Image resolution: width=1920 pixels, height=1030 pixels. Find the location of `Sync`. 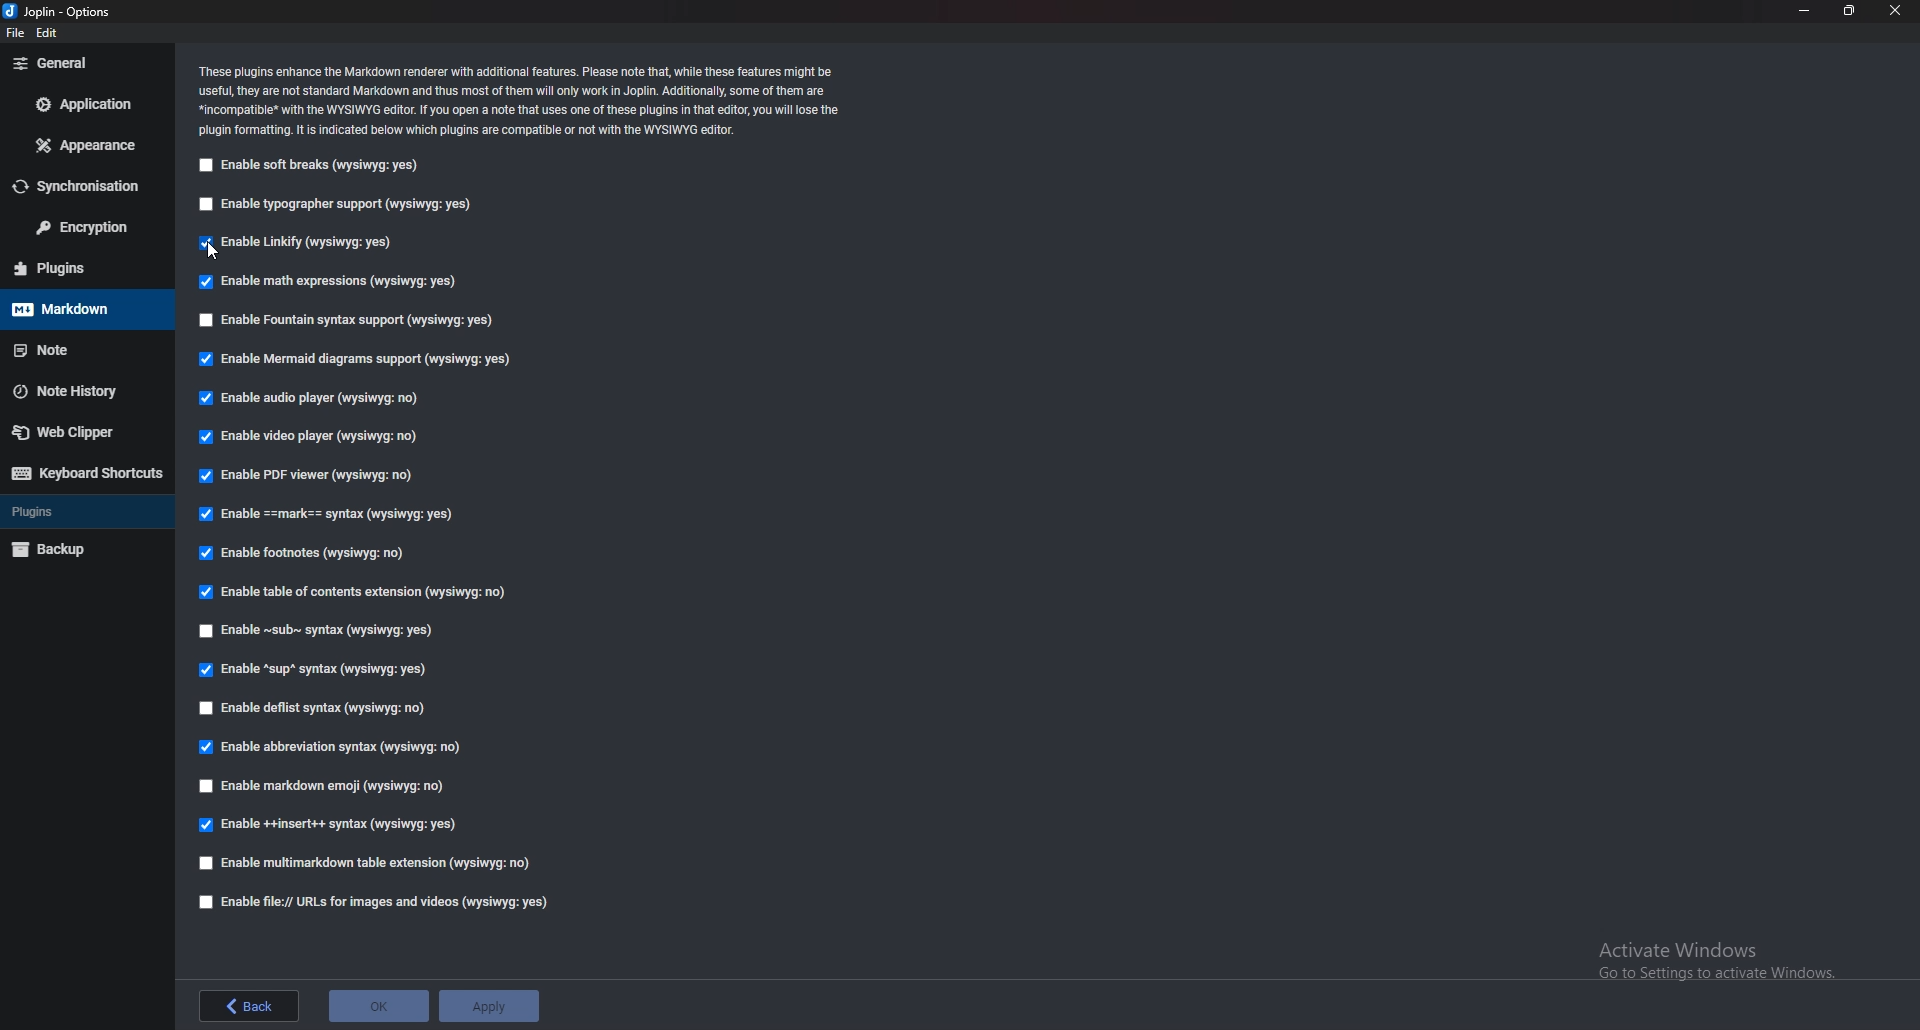

Sync is located at coordinates (81, 186).